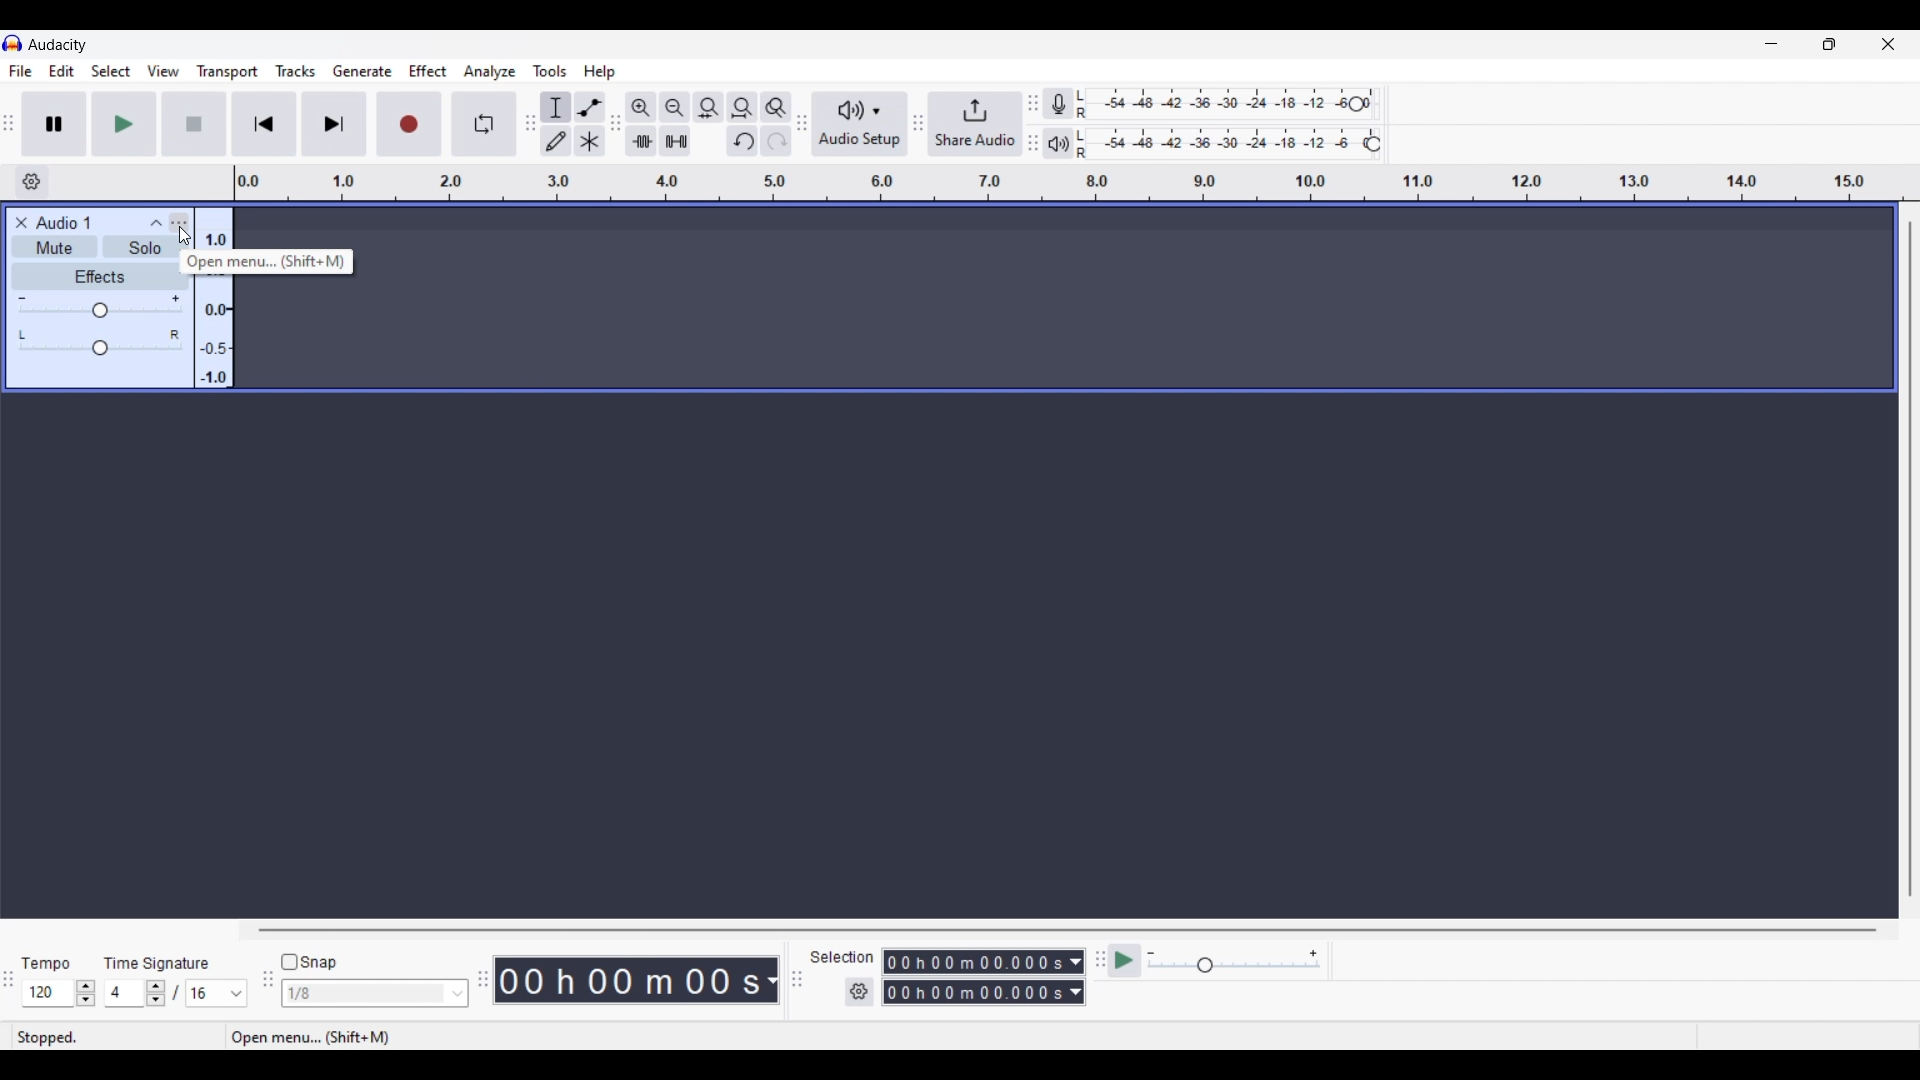 This screenshot has height=1080, width=1920. Describe the element at coordinates (99, 349) in the screenshot. I see `Pan` at that location.